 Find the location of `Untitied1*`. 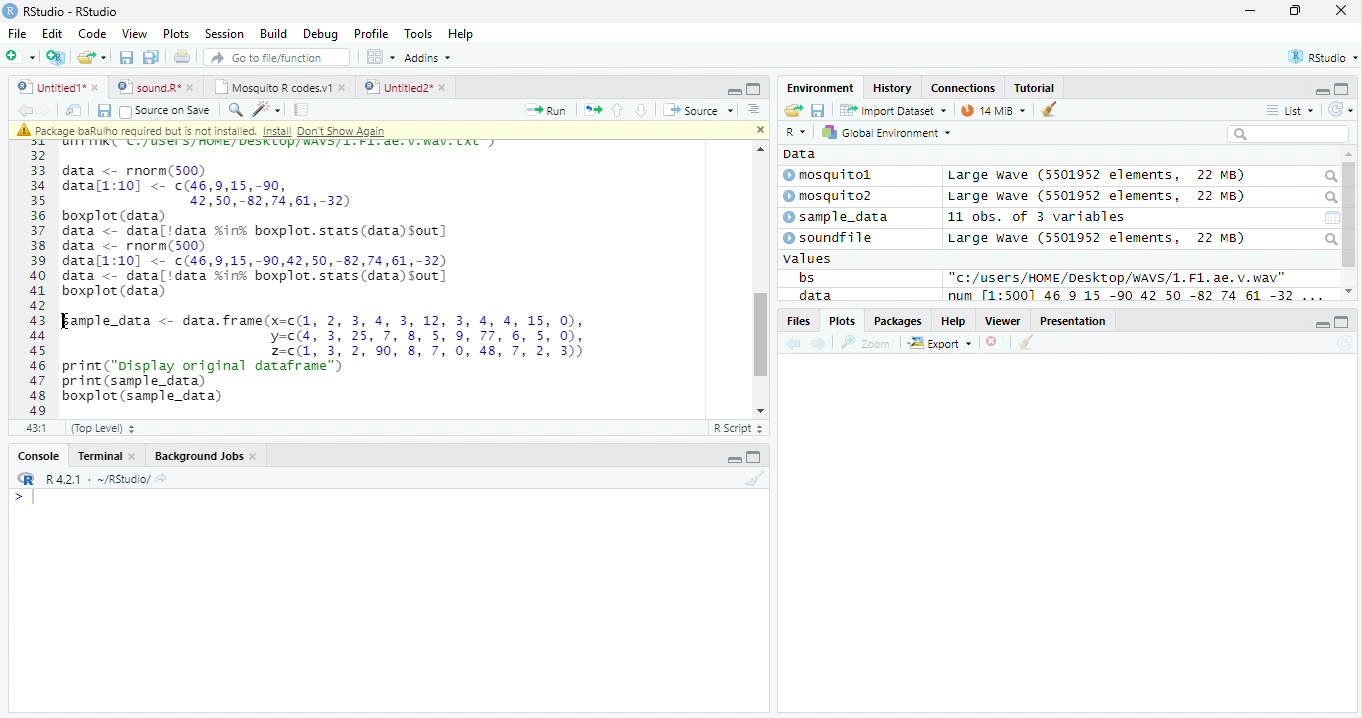

Untitied1* is located at coordinates (58, 87).